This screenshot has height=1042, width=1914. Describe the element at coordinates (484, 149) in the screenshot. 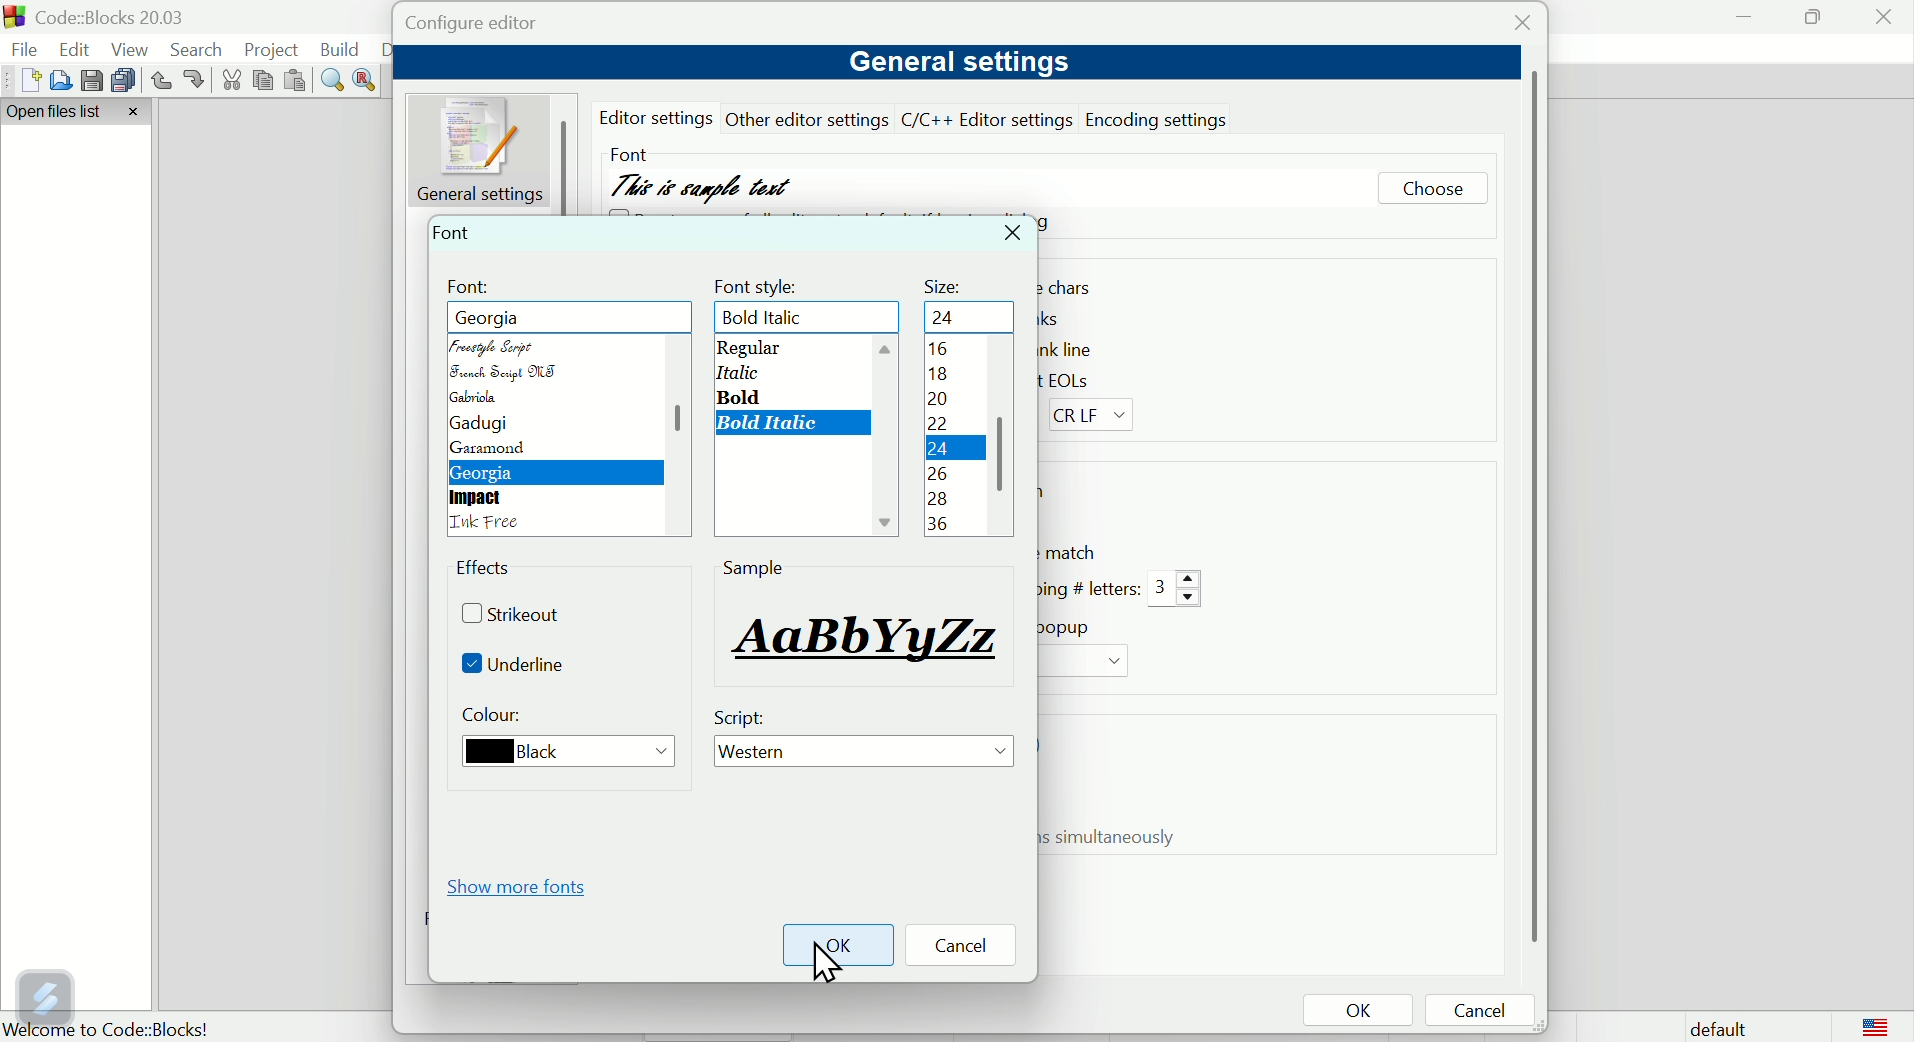

I see `General setting` at that location.